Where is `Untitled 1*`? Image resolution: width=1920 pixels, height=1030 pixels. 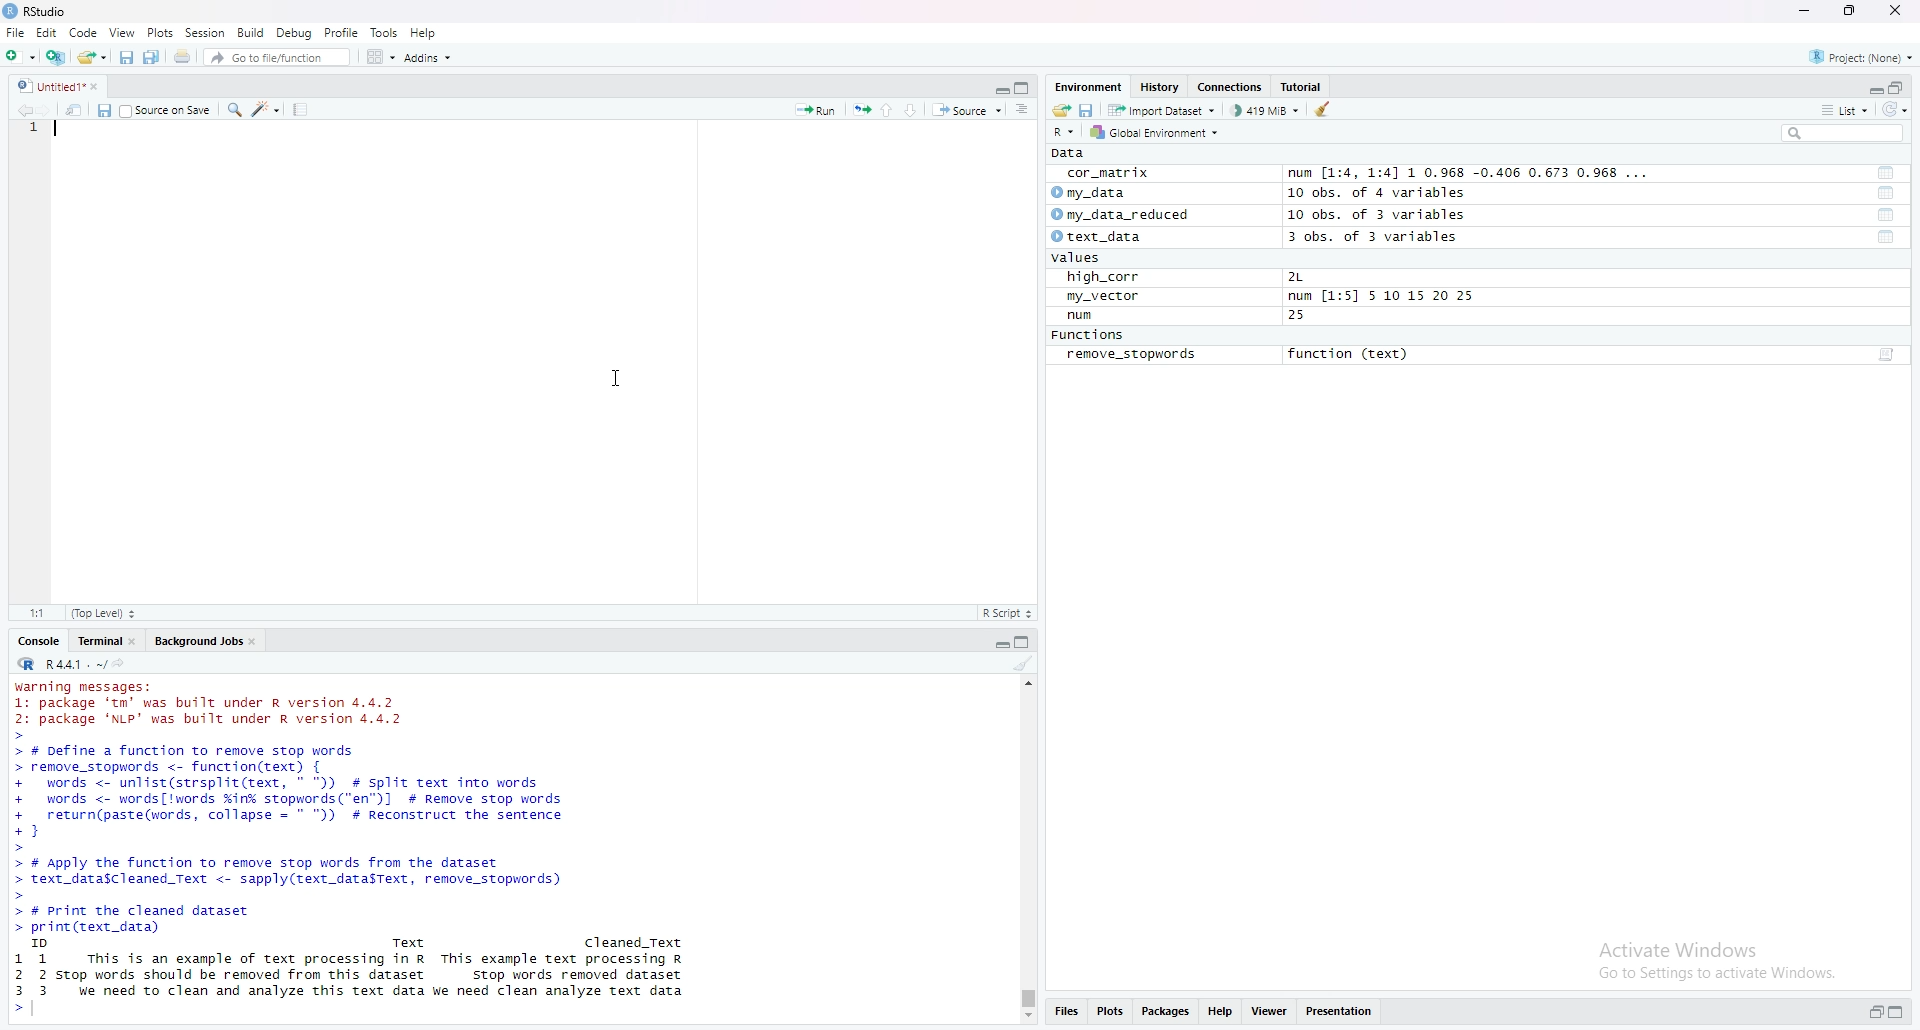
Untitled 1* is located at coordinates (60, 87).